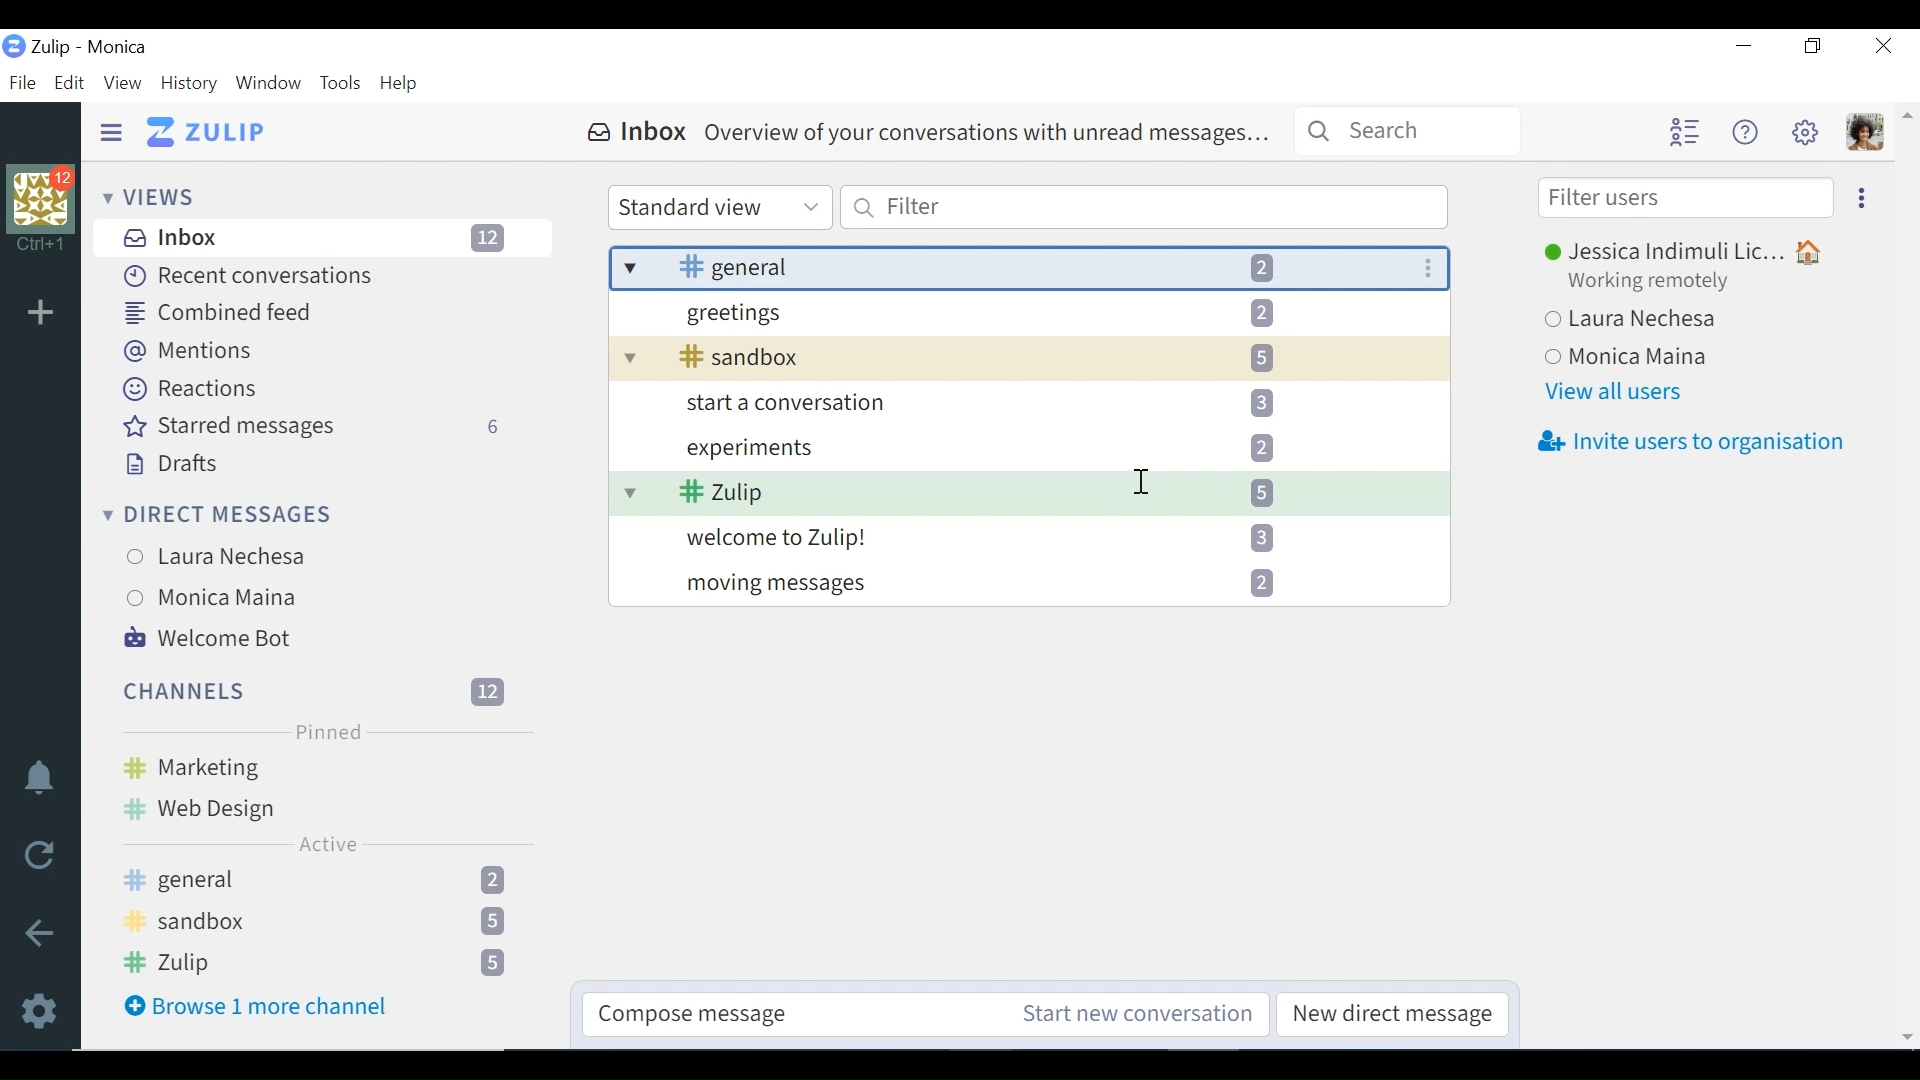 The width and height of the screenshot is (1920, 1080). Describe the element at coordinates (191, 84) in the screenshot. I see `History` at that location.